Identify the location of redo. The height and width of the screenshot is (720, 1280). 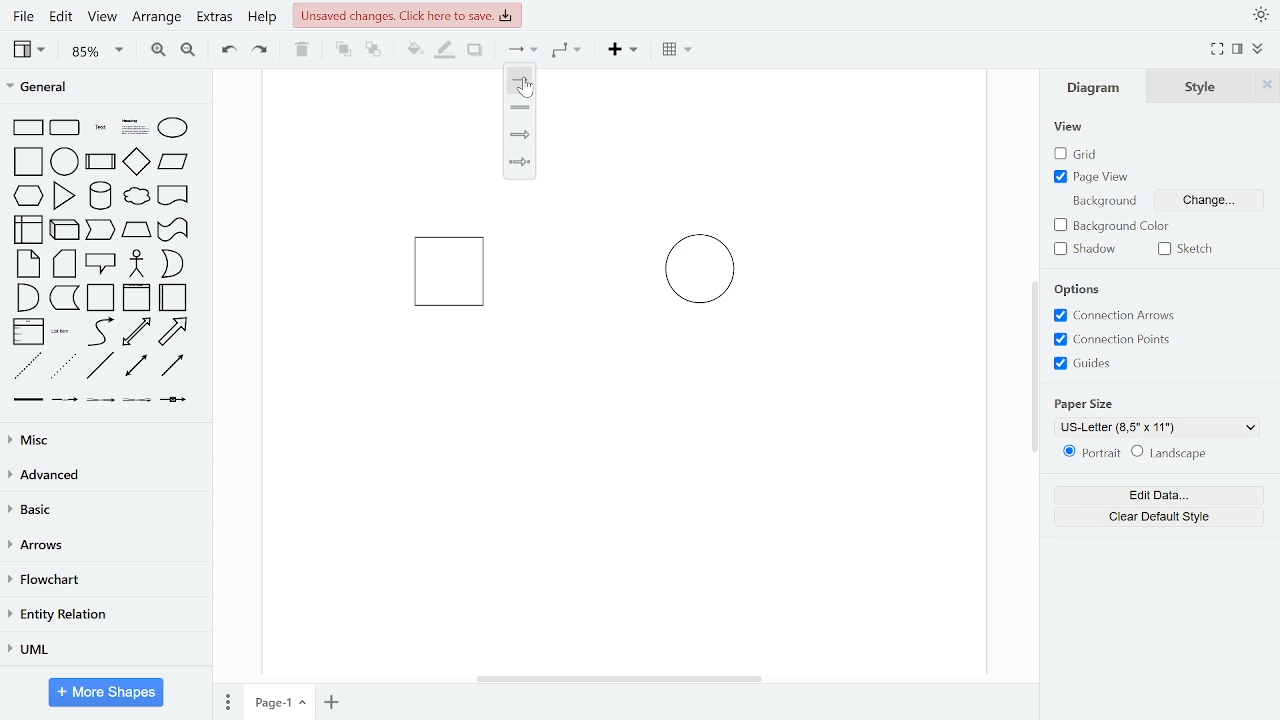
(261, 49).